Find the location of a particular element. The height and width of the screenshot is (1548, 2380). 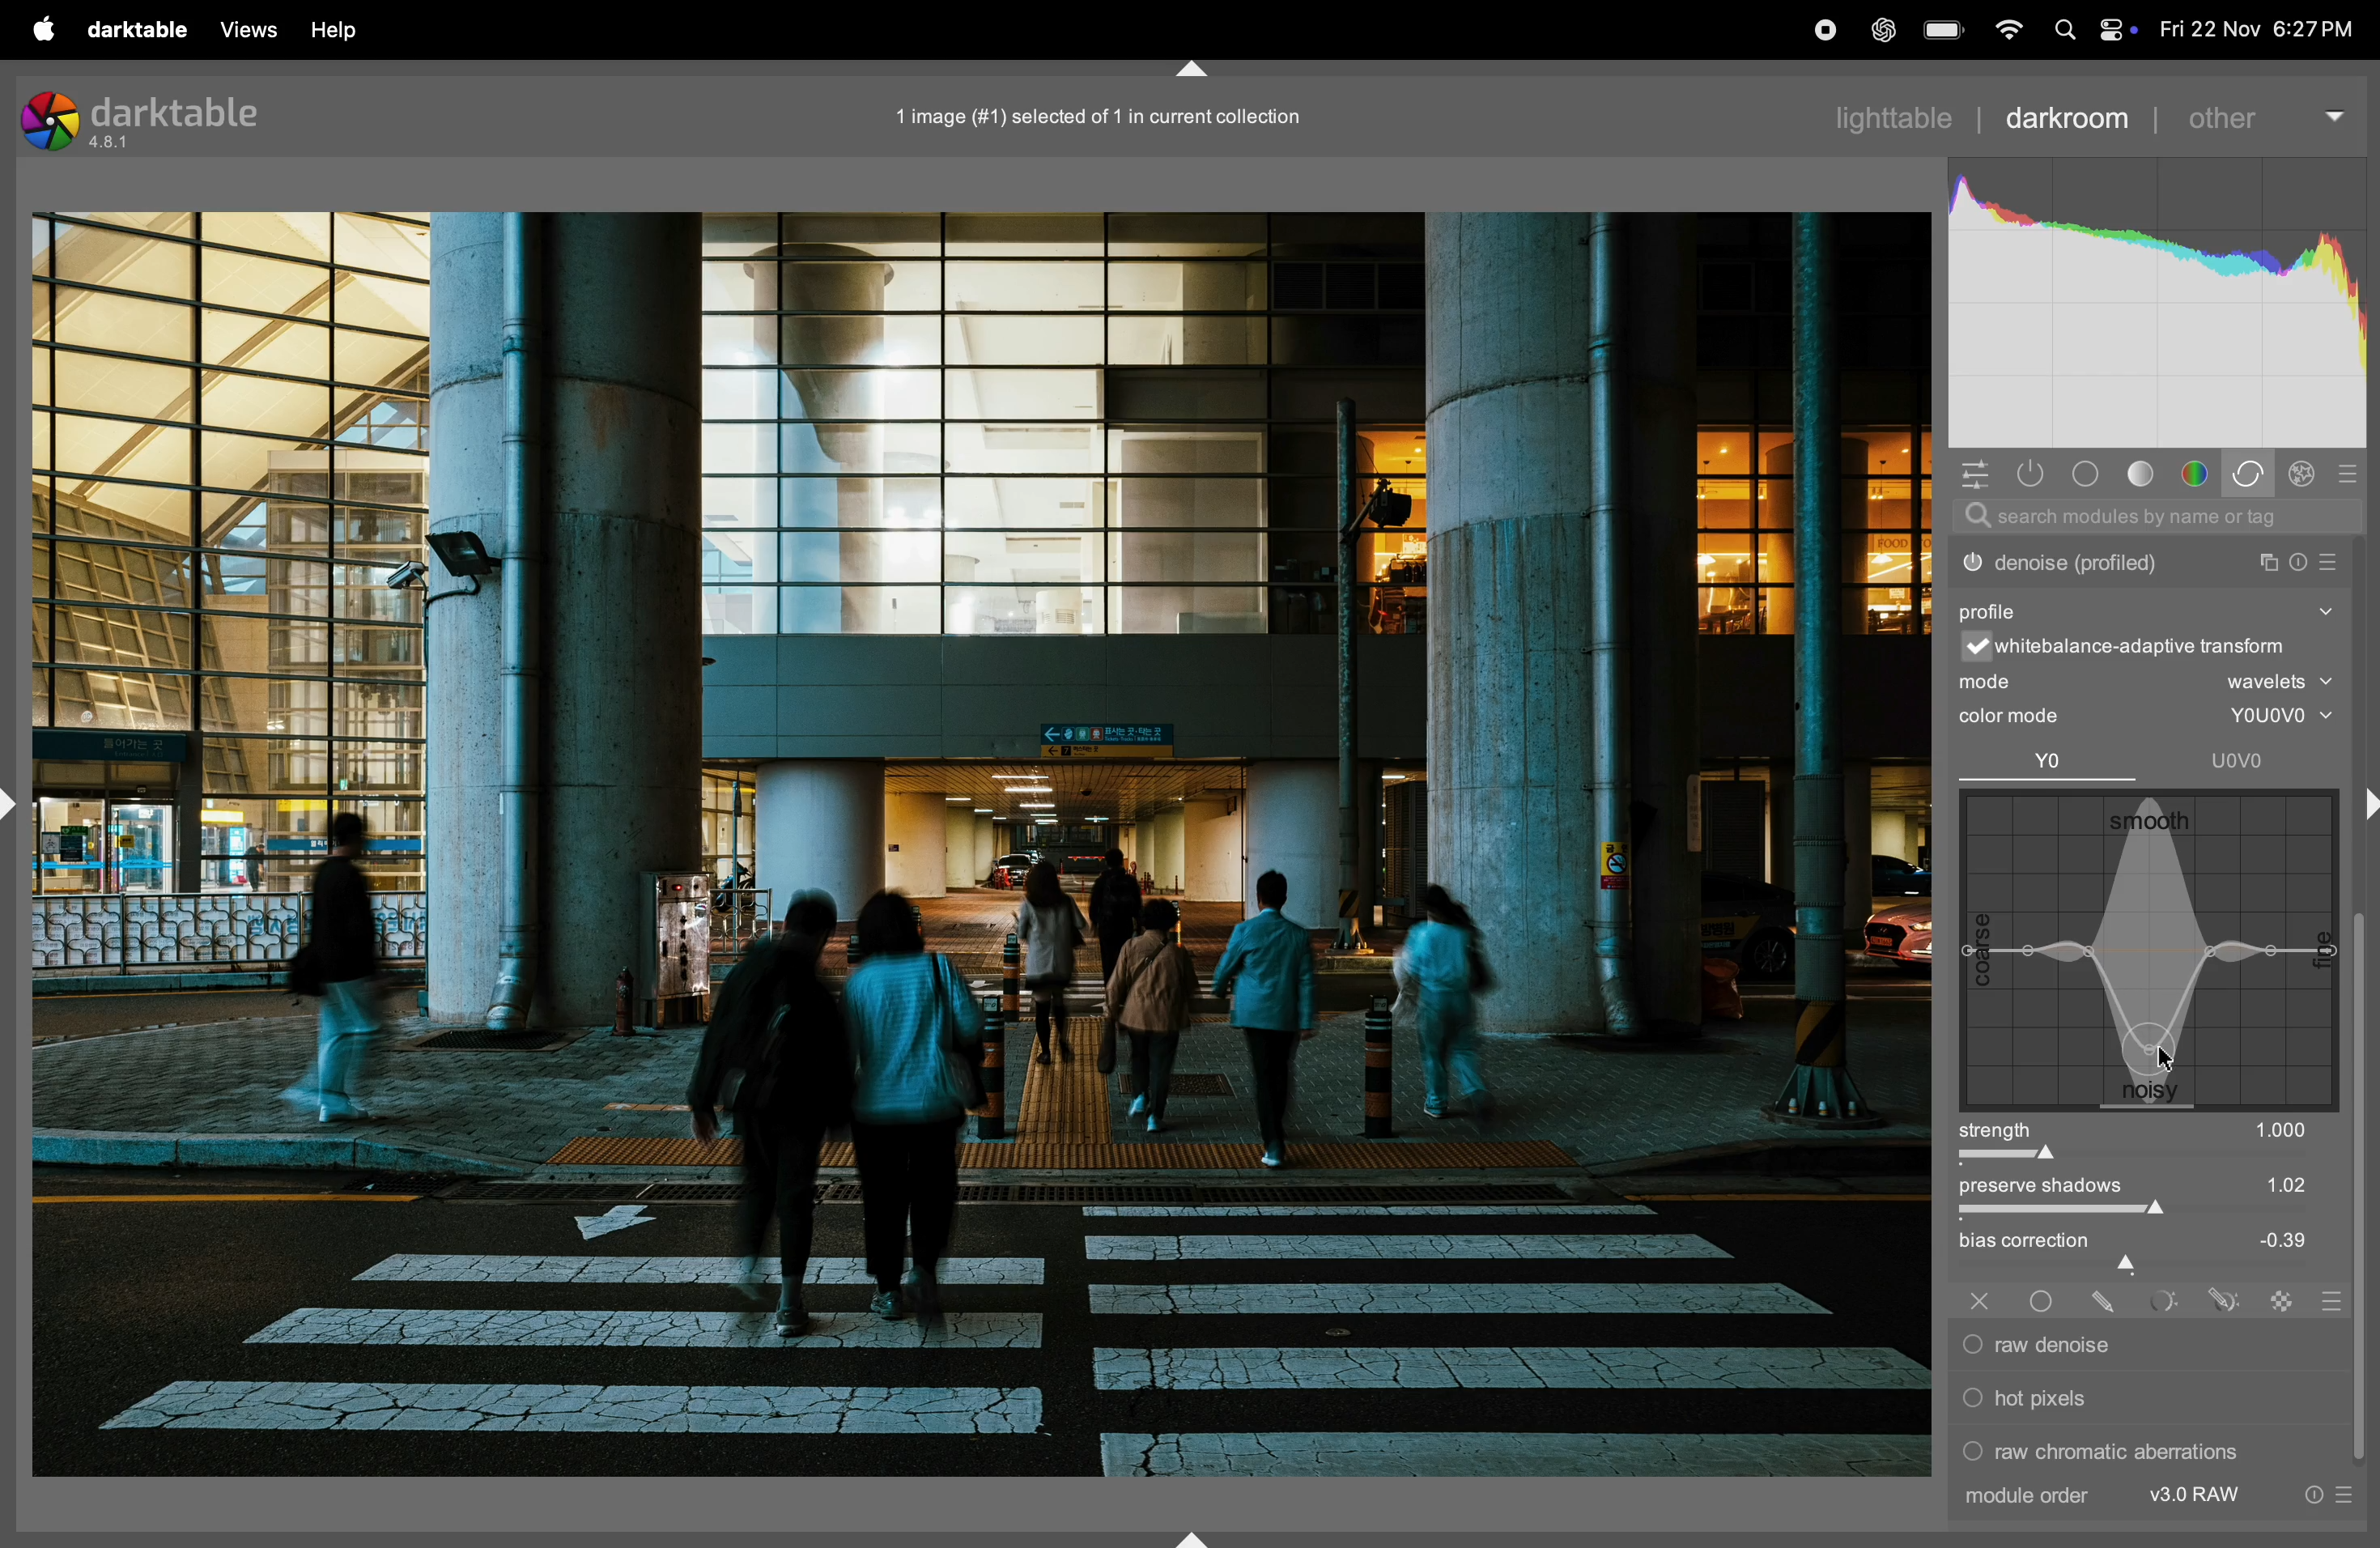

vertical scroll bar is located at coordinates (2364, 1190).